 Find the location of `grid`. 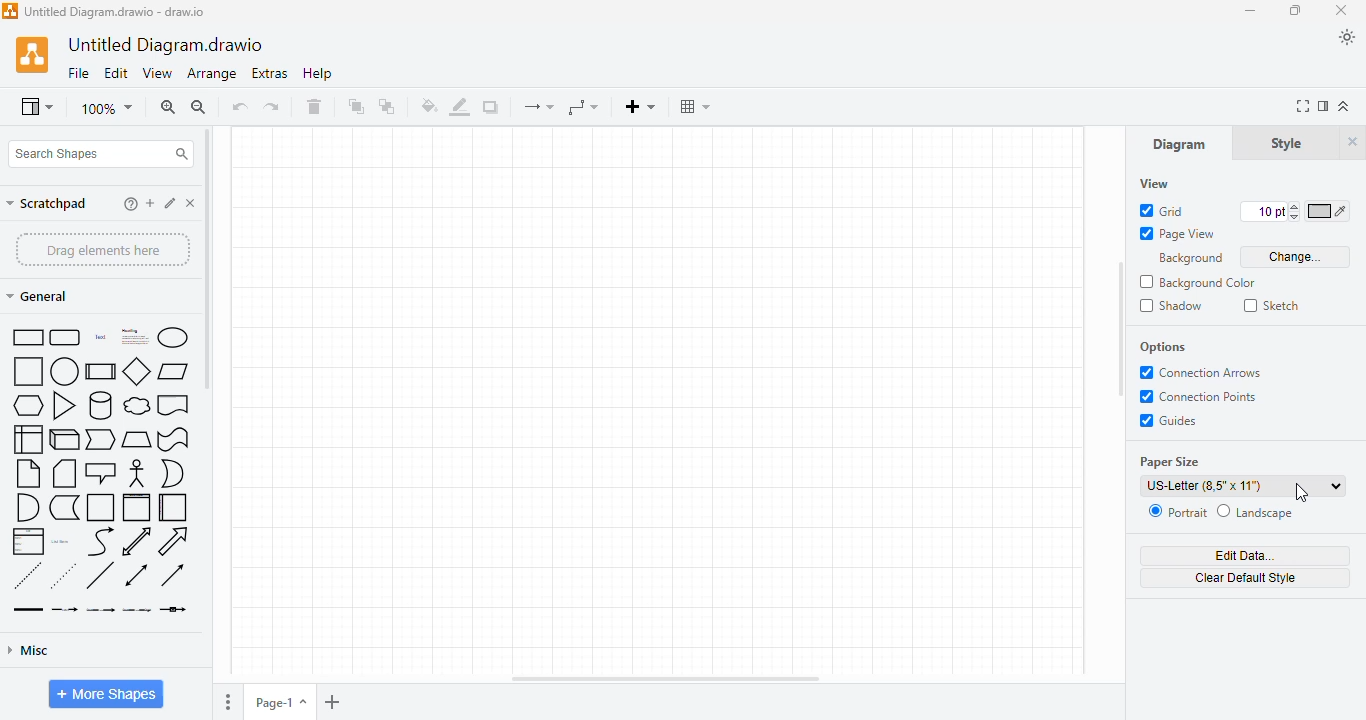

grid is located at coordinates (1159, 210).